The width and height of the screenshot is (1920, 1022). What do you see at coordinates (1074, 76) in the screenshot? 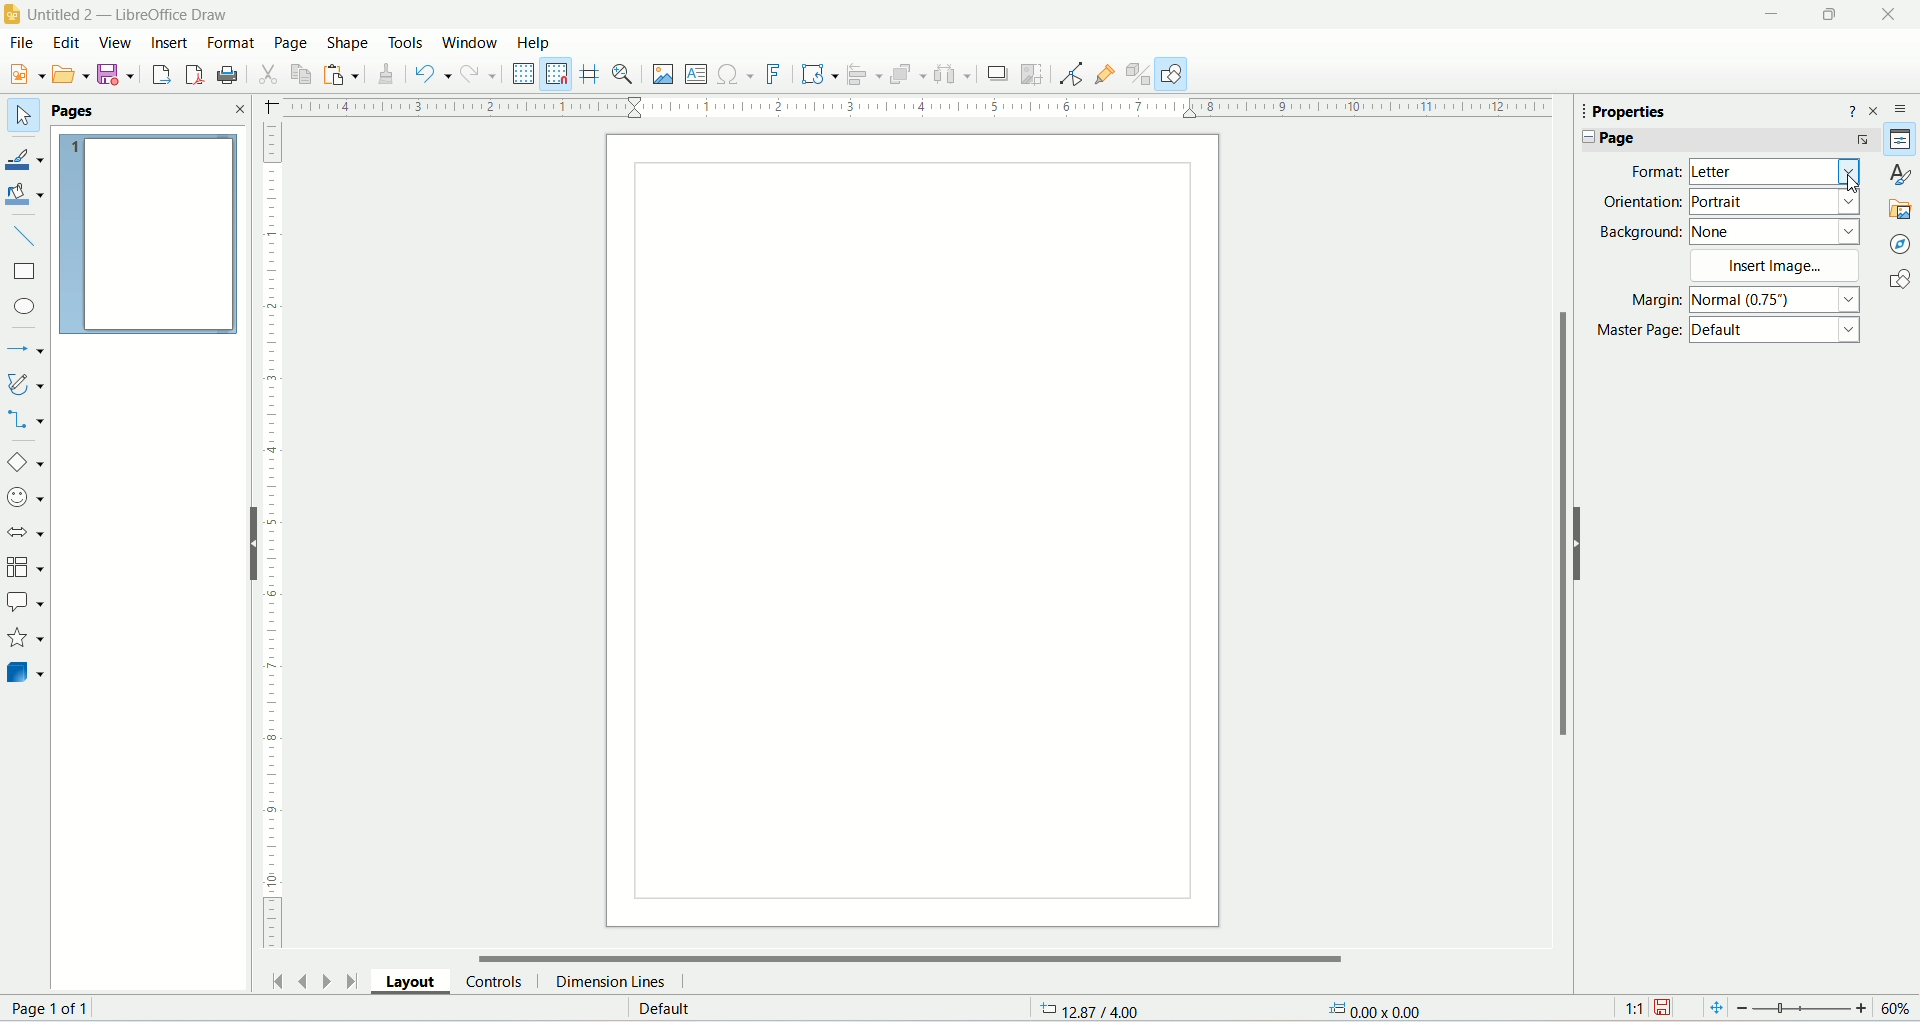
I see `point edit mode` at bounding box center [1074, 76].